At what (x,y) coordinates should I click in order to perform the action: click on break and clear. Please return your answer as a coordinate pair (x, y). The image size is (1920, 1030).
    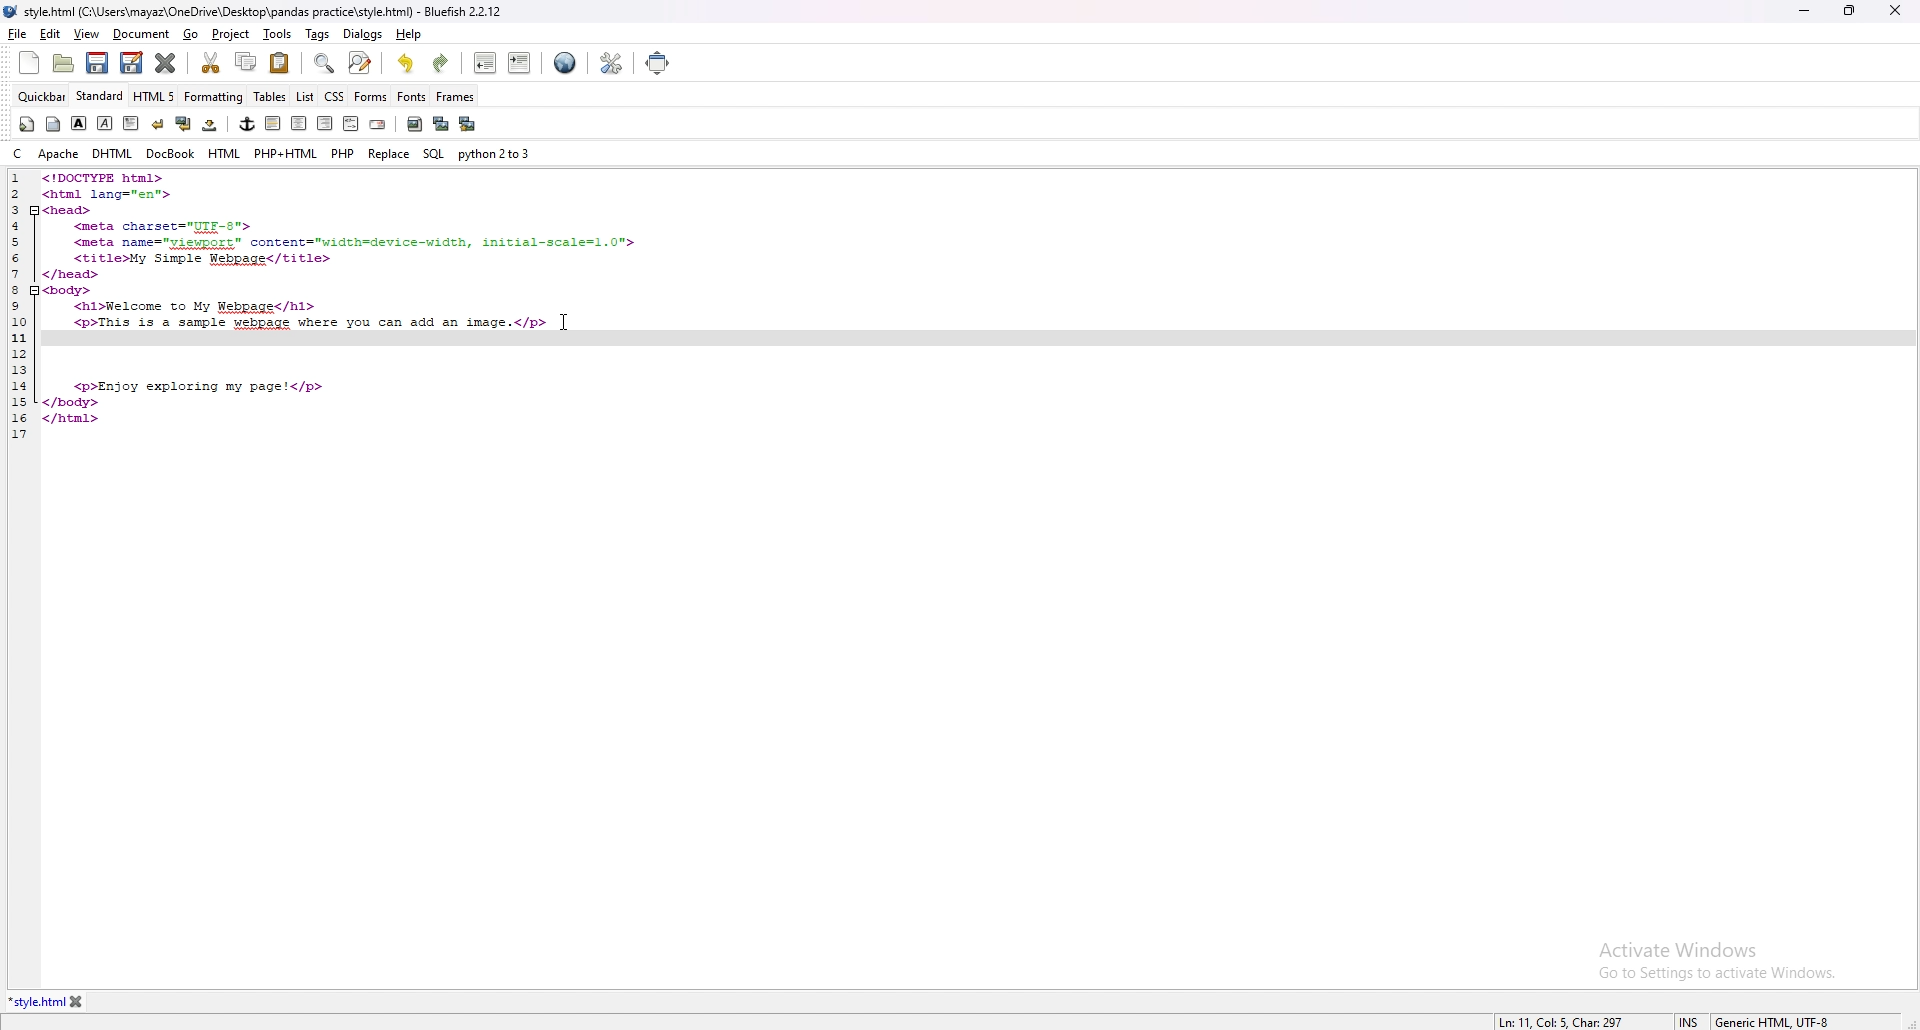
    Looking at the image, I should click on (184, 123).